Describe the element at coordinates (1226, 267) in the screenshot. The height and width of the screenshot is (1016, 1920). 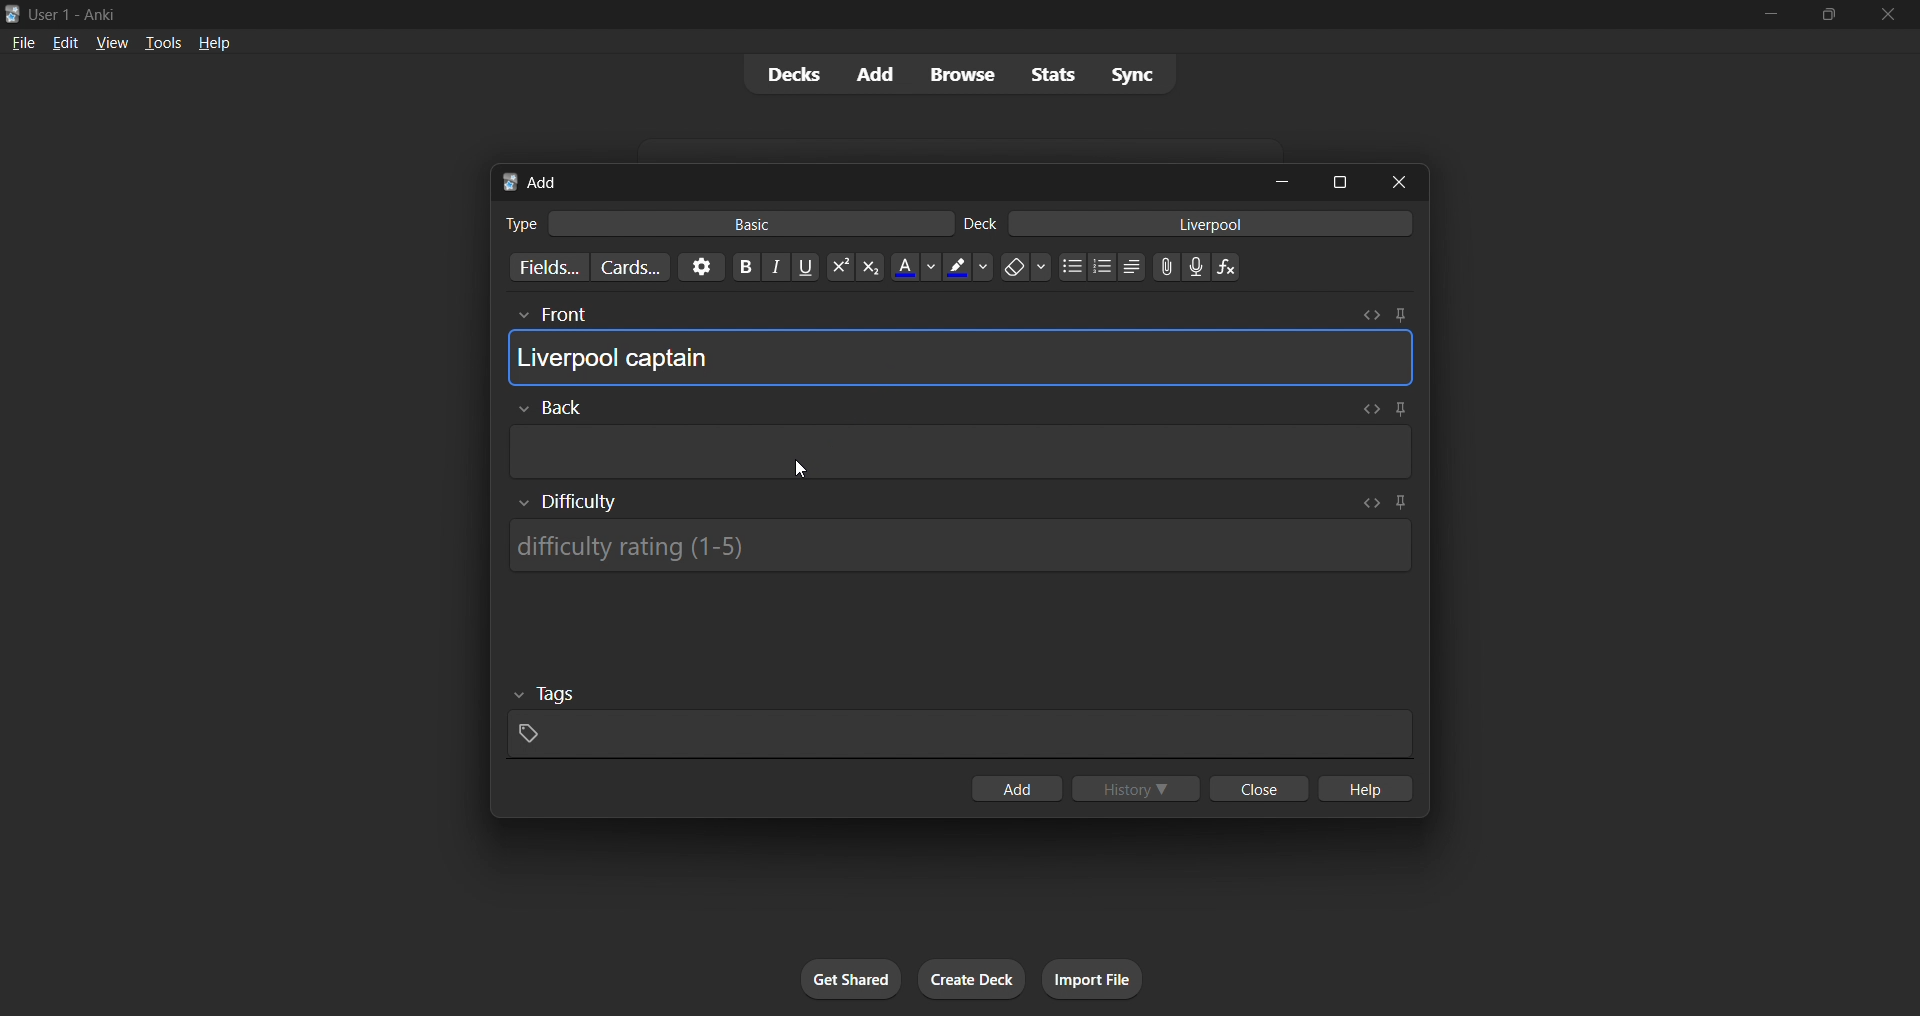
I see `Equation` at that location.